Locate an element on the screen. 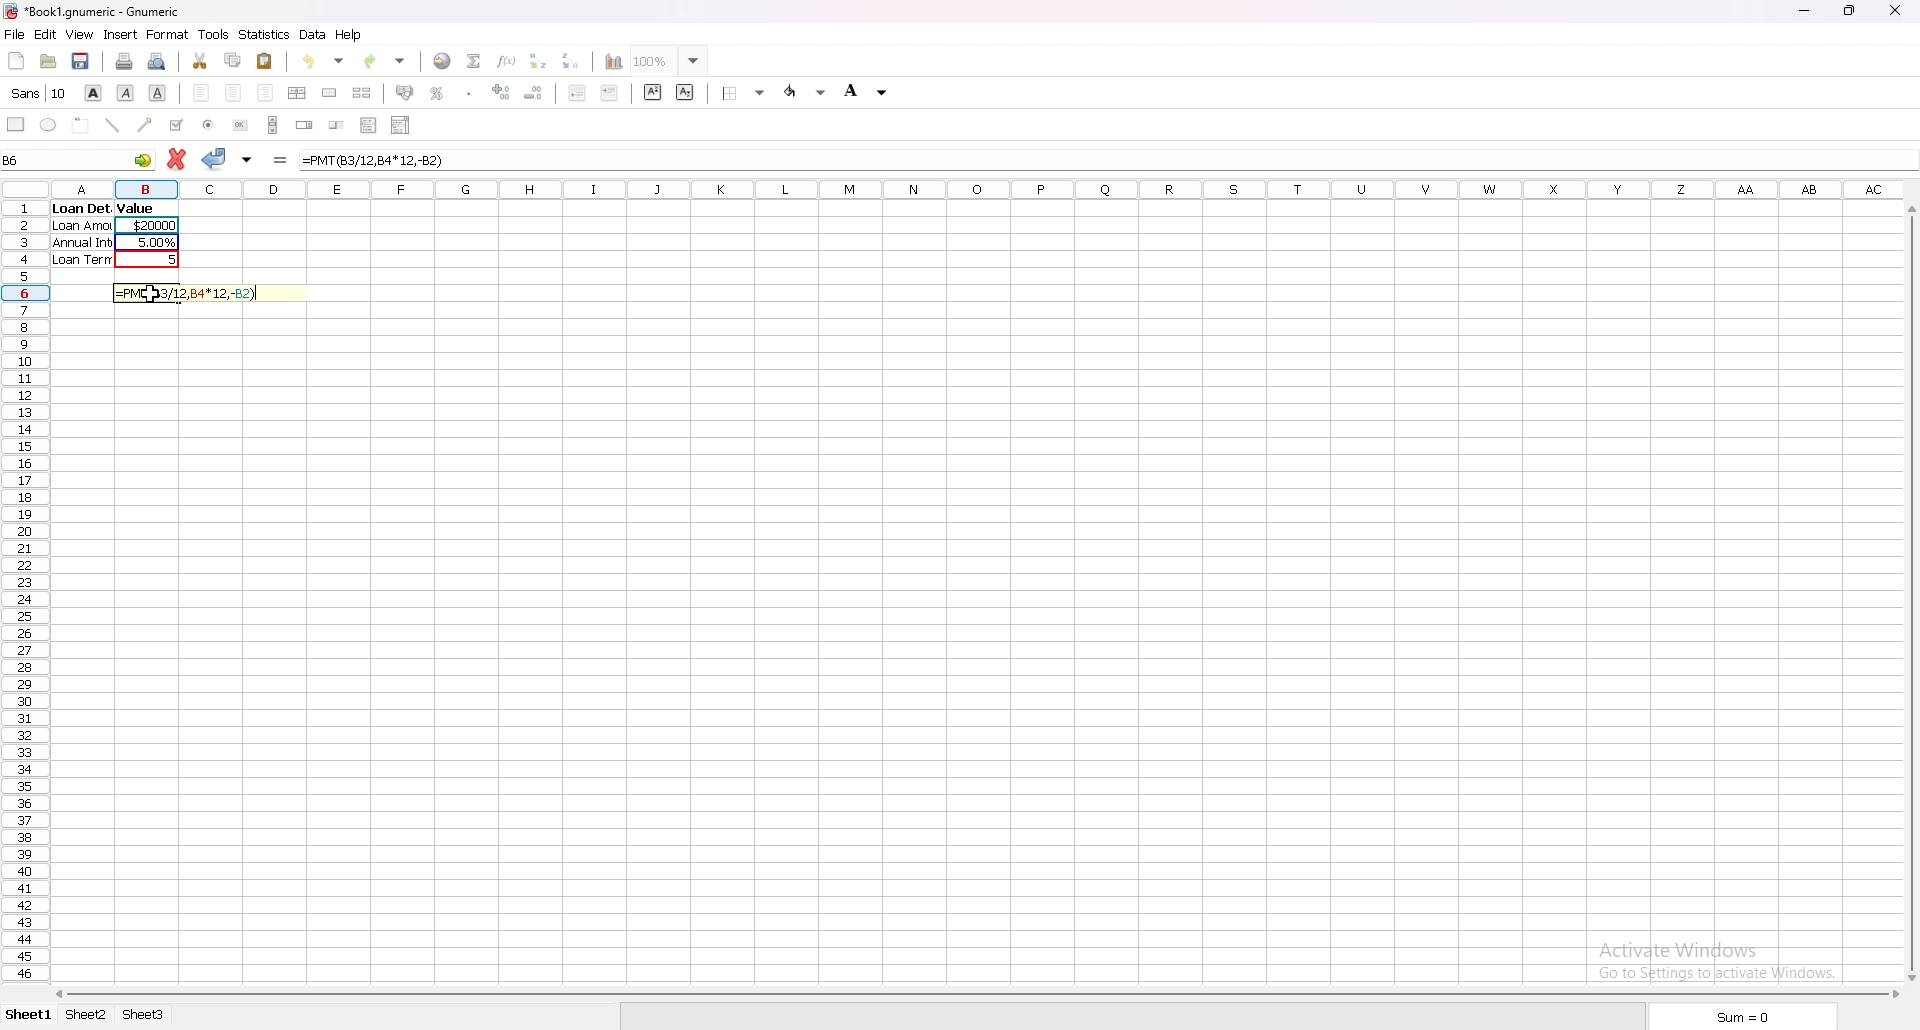 The width and height of the screenshot is (1920, 1030). arrowed line is located at coordinates (147, 125).